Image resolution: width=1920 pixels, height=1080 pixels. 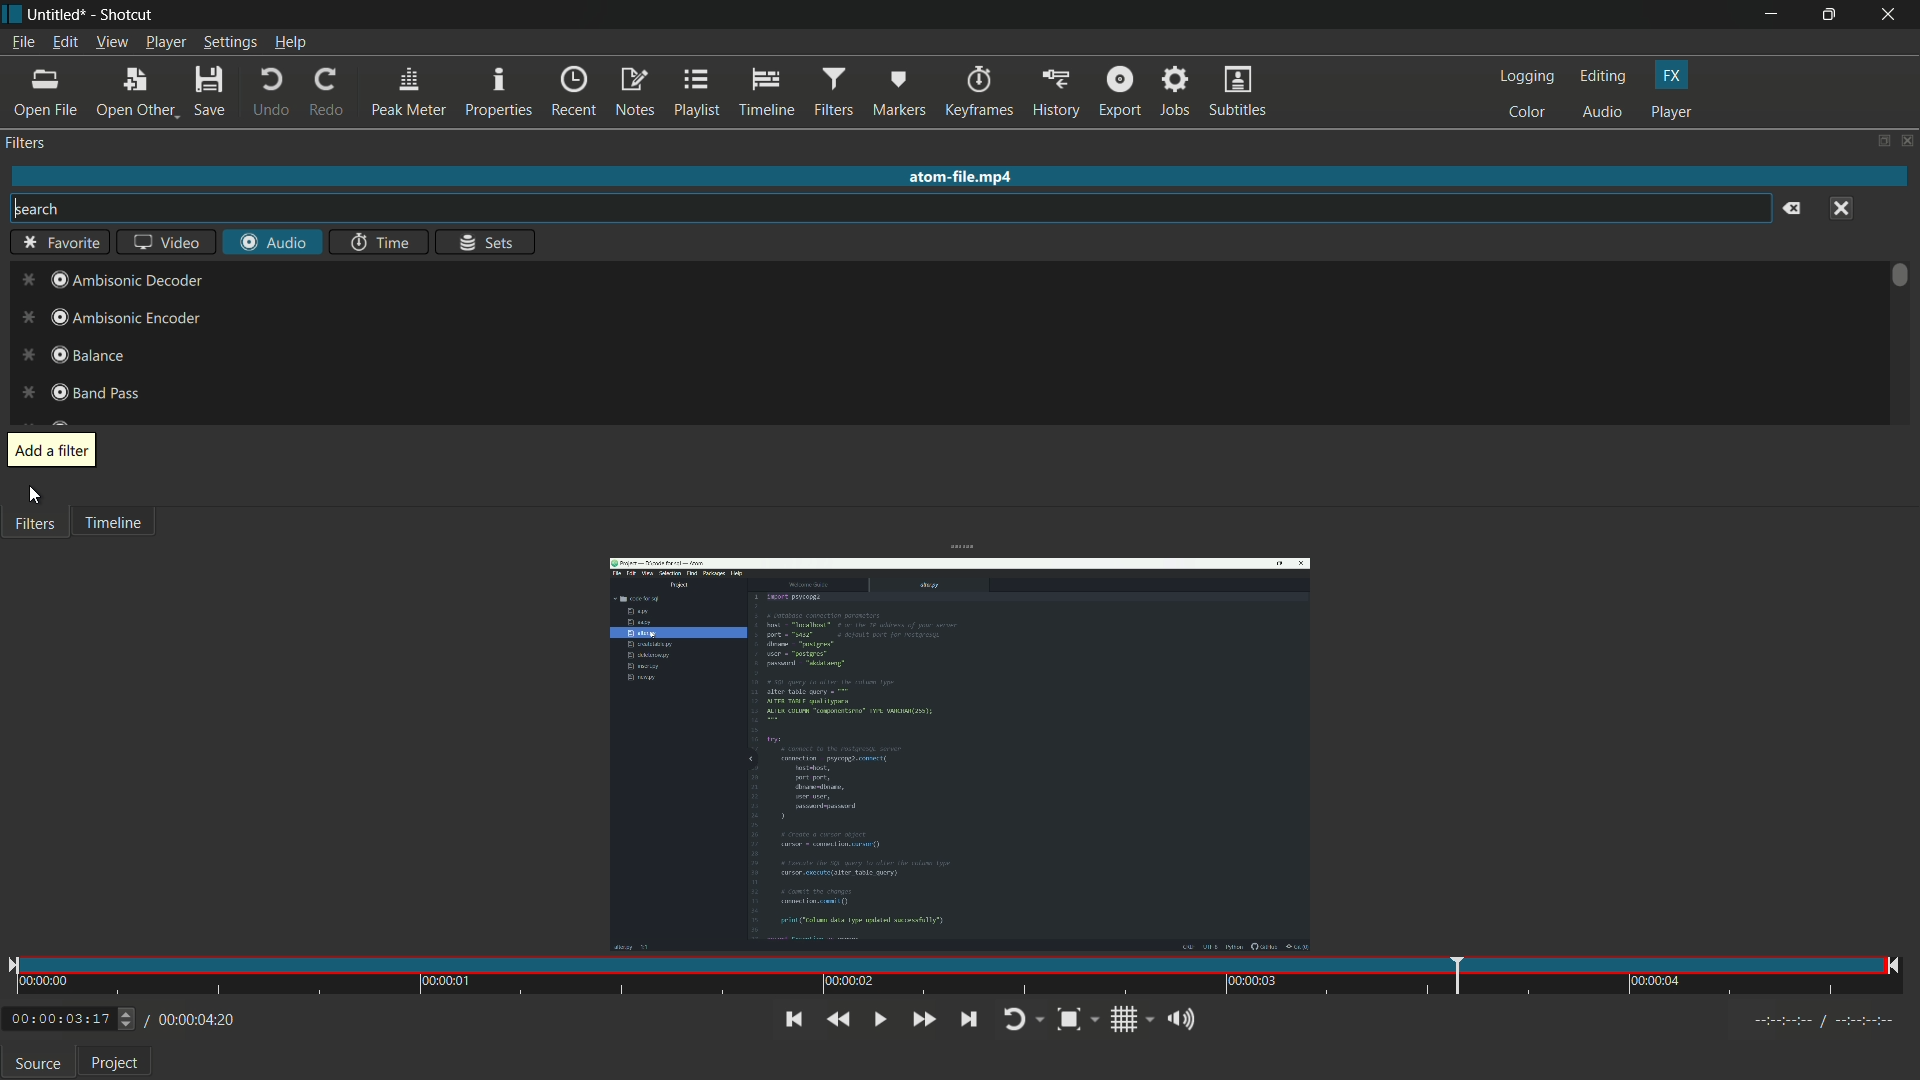 What do you see at coordinates (229, 42) in the screenshot?
I see `settings menu` at bounding box center [229, 42].